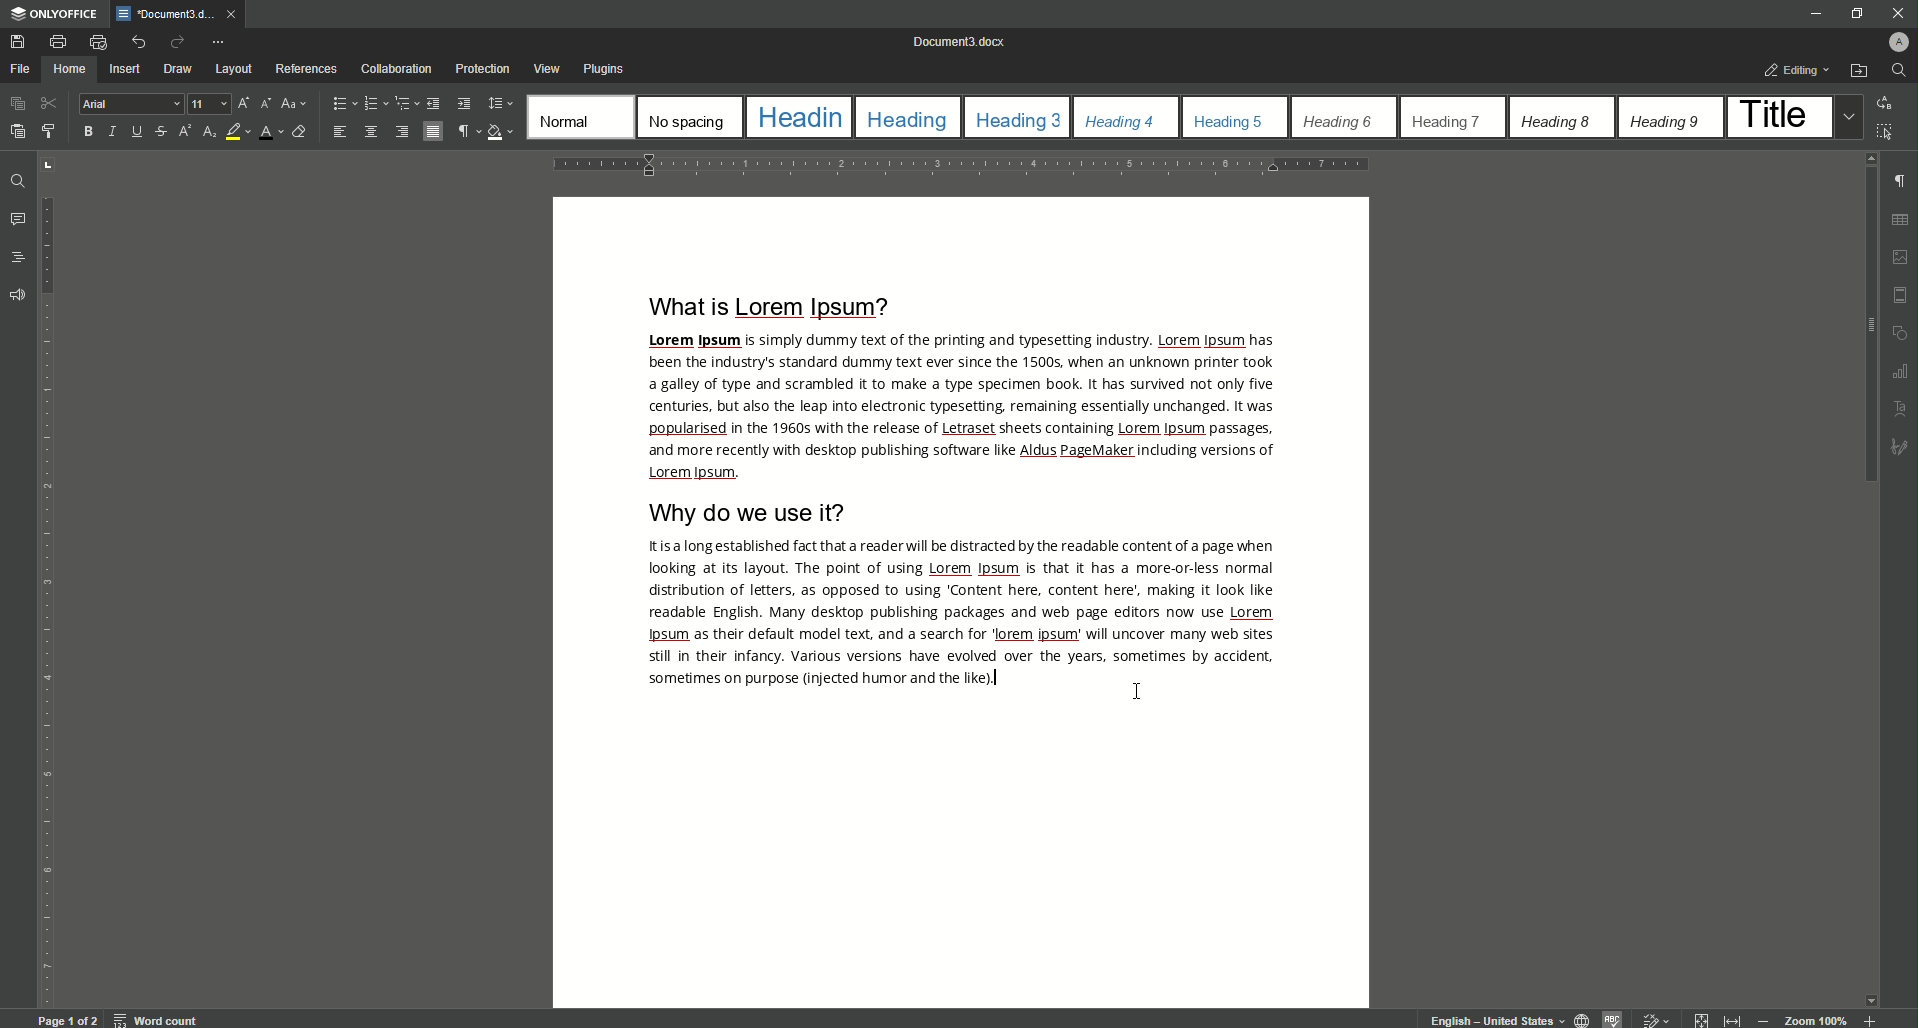  I want to click on Normal, so click(576, 114).